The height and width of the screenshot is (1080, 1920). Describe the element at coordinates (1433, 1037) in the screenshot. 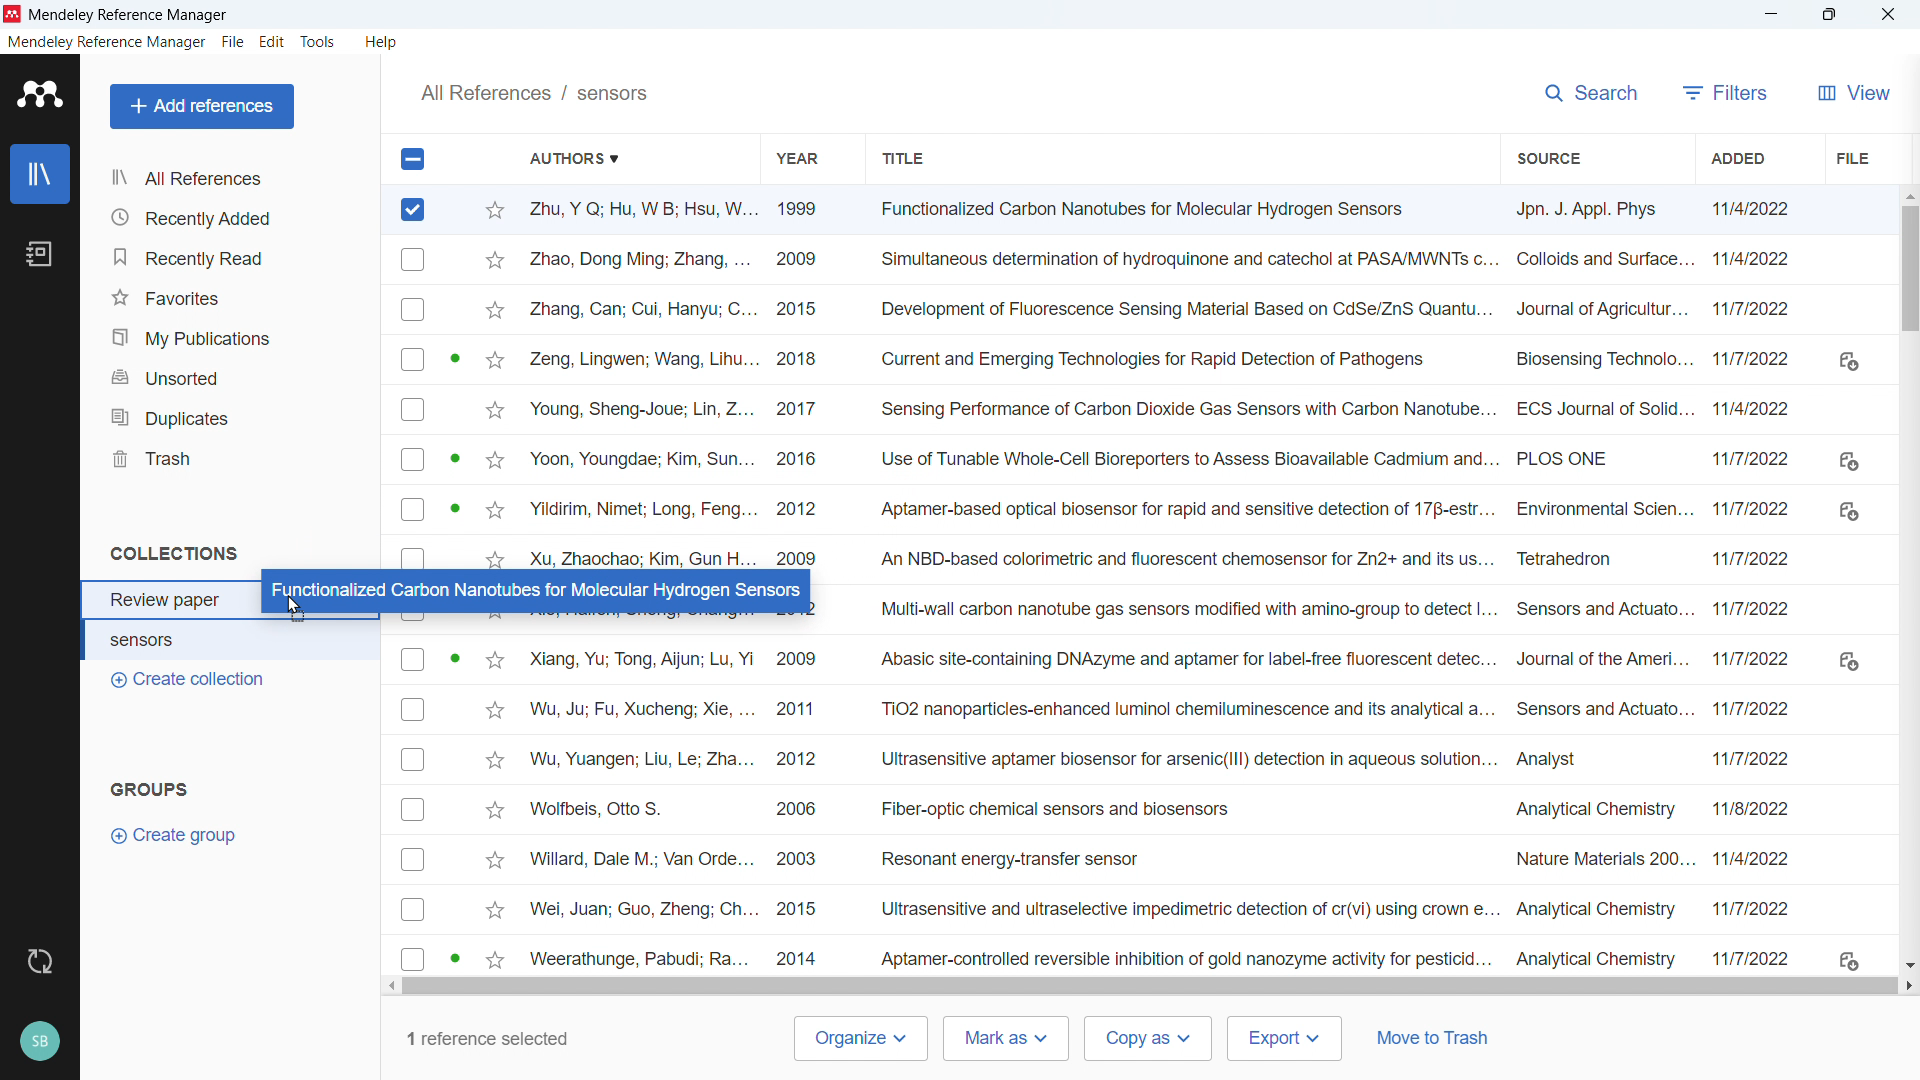

I see `Move to trash` at that location.